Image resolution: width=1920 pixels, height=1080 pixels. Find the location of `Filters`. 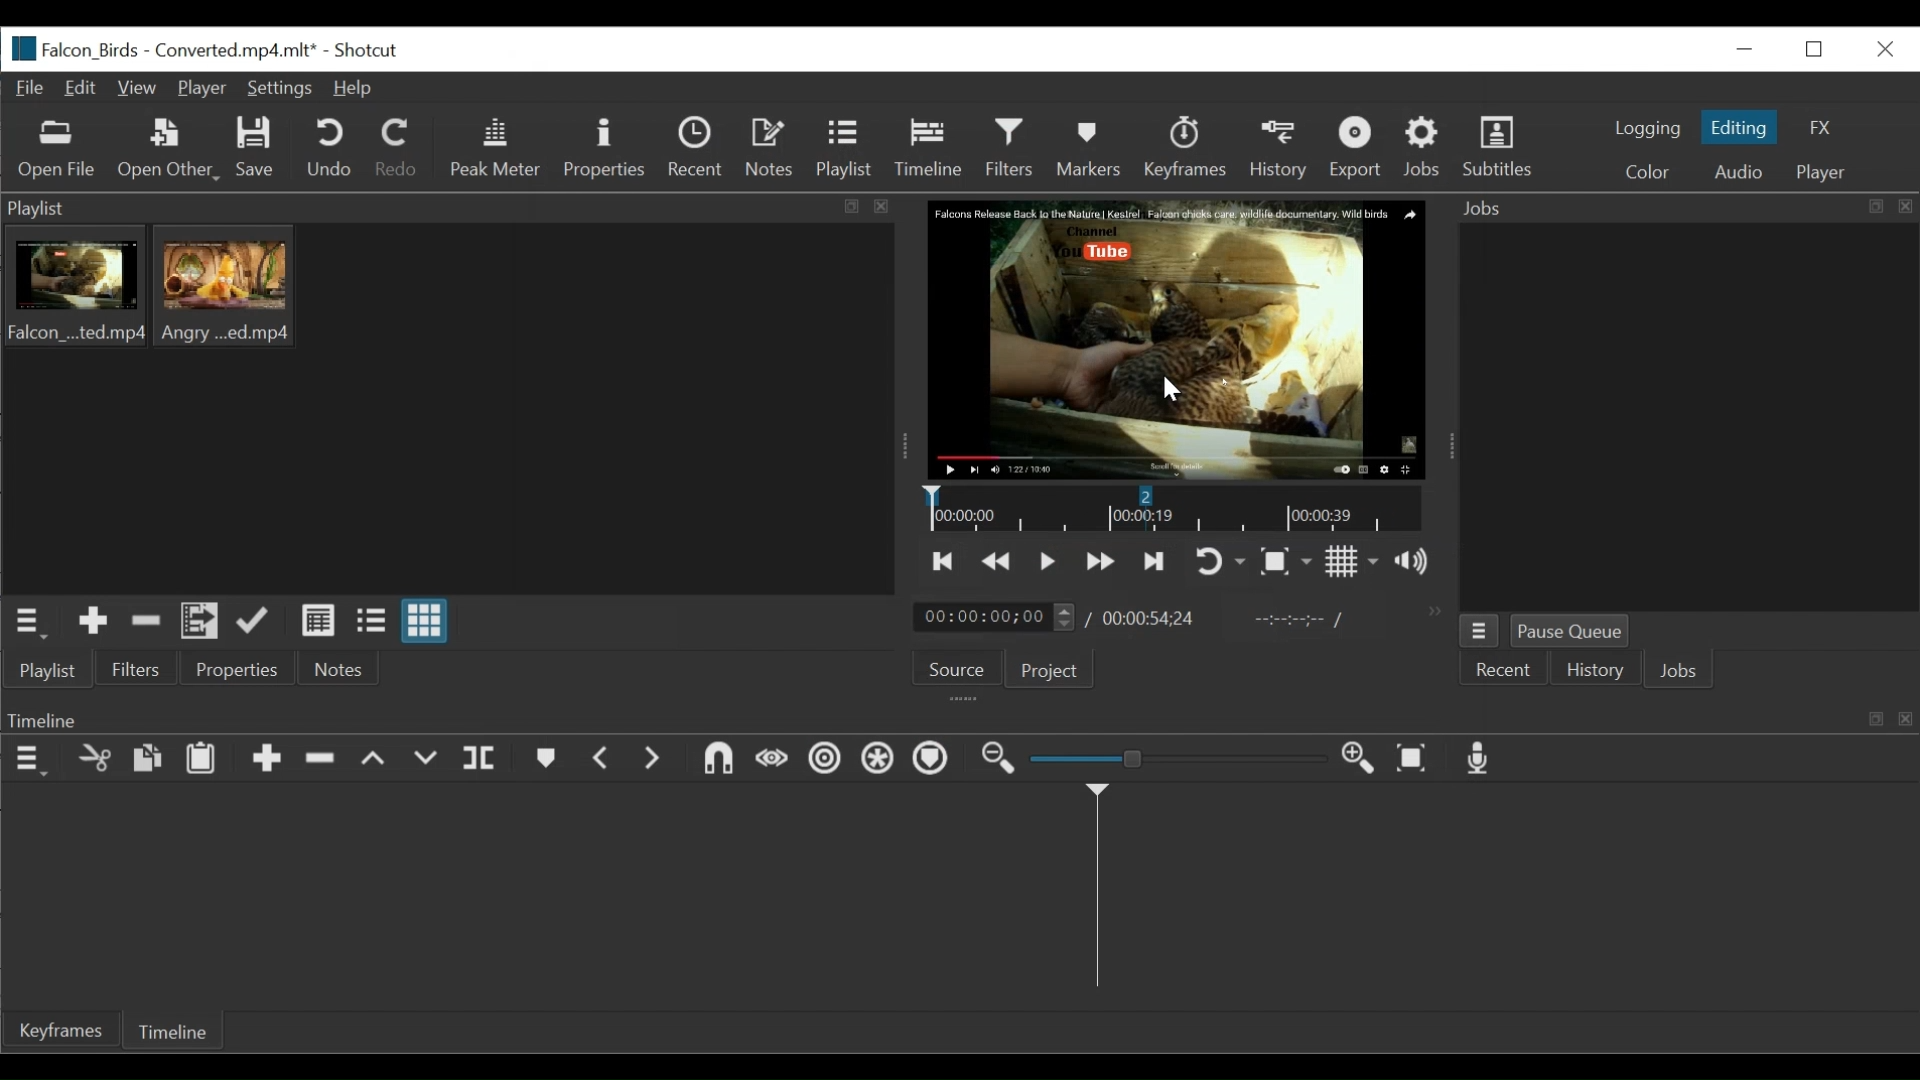

Filters is located at coordinates (135, 667).